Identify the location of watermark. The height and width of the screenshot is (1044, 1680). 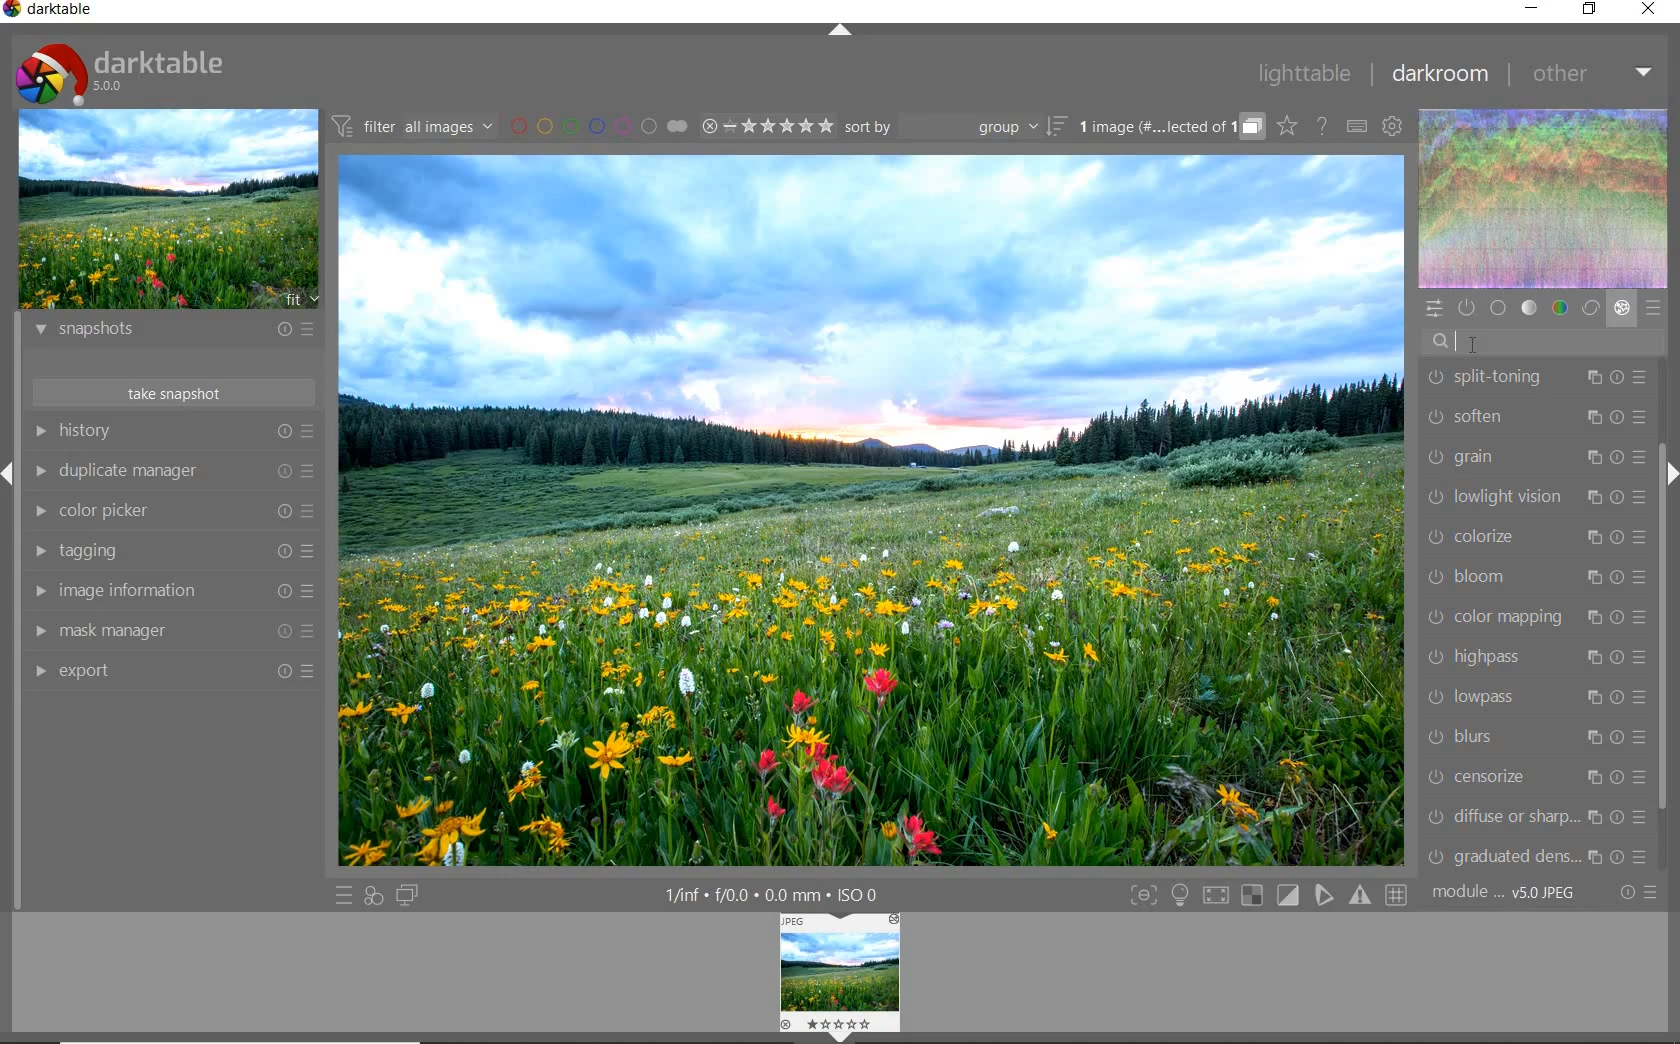
(1544, 342).